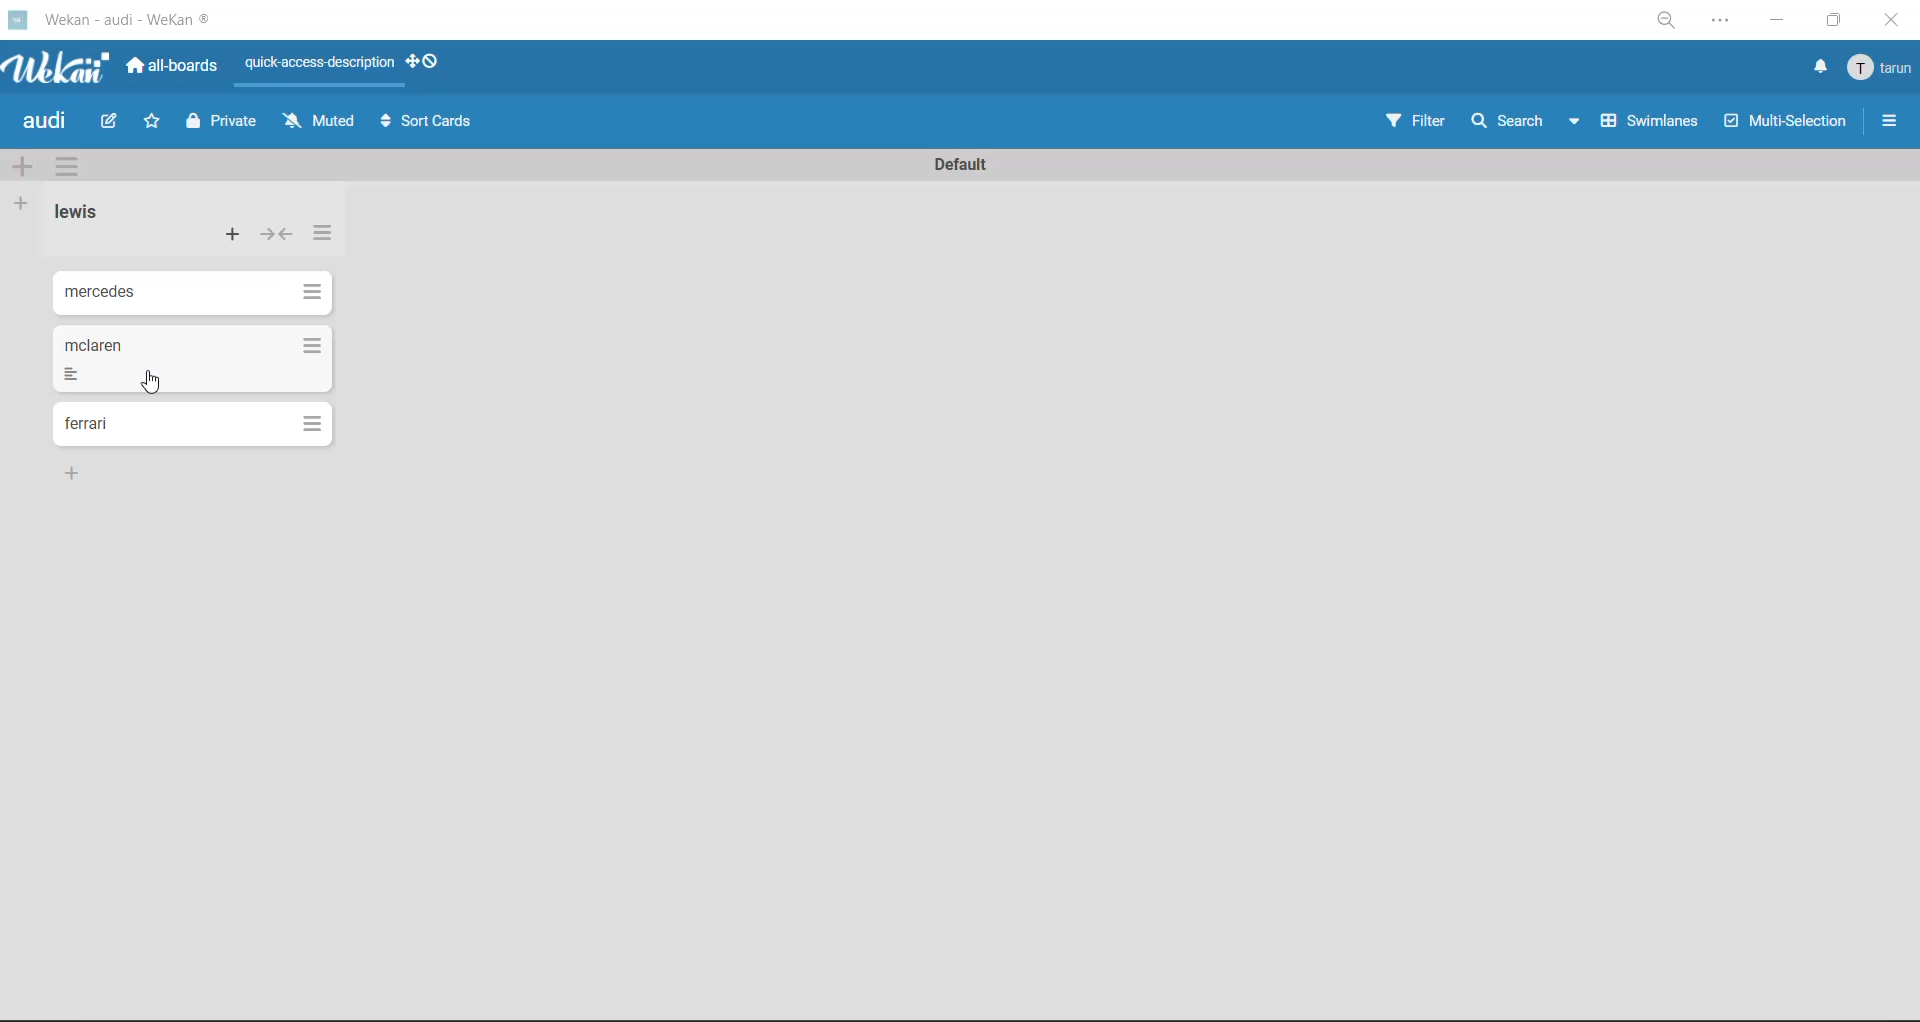  Describe the element at coordinates (49, 121) in the screenshot. I see `board title` at that location.